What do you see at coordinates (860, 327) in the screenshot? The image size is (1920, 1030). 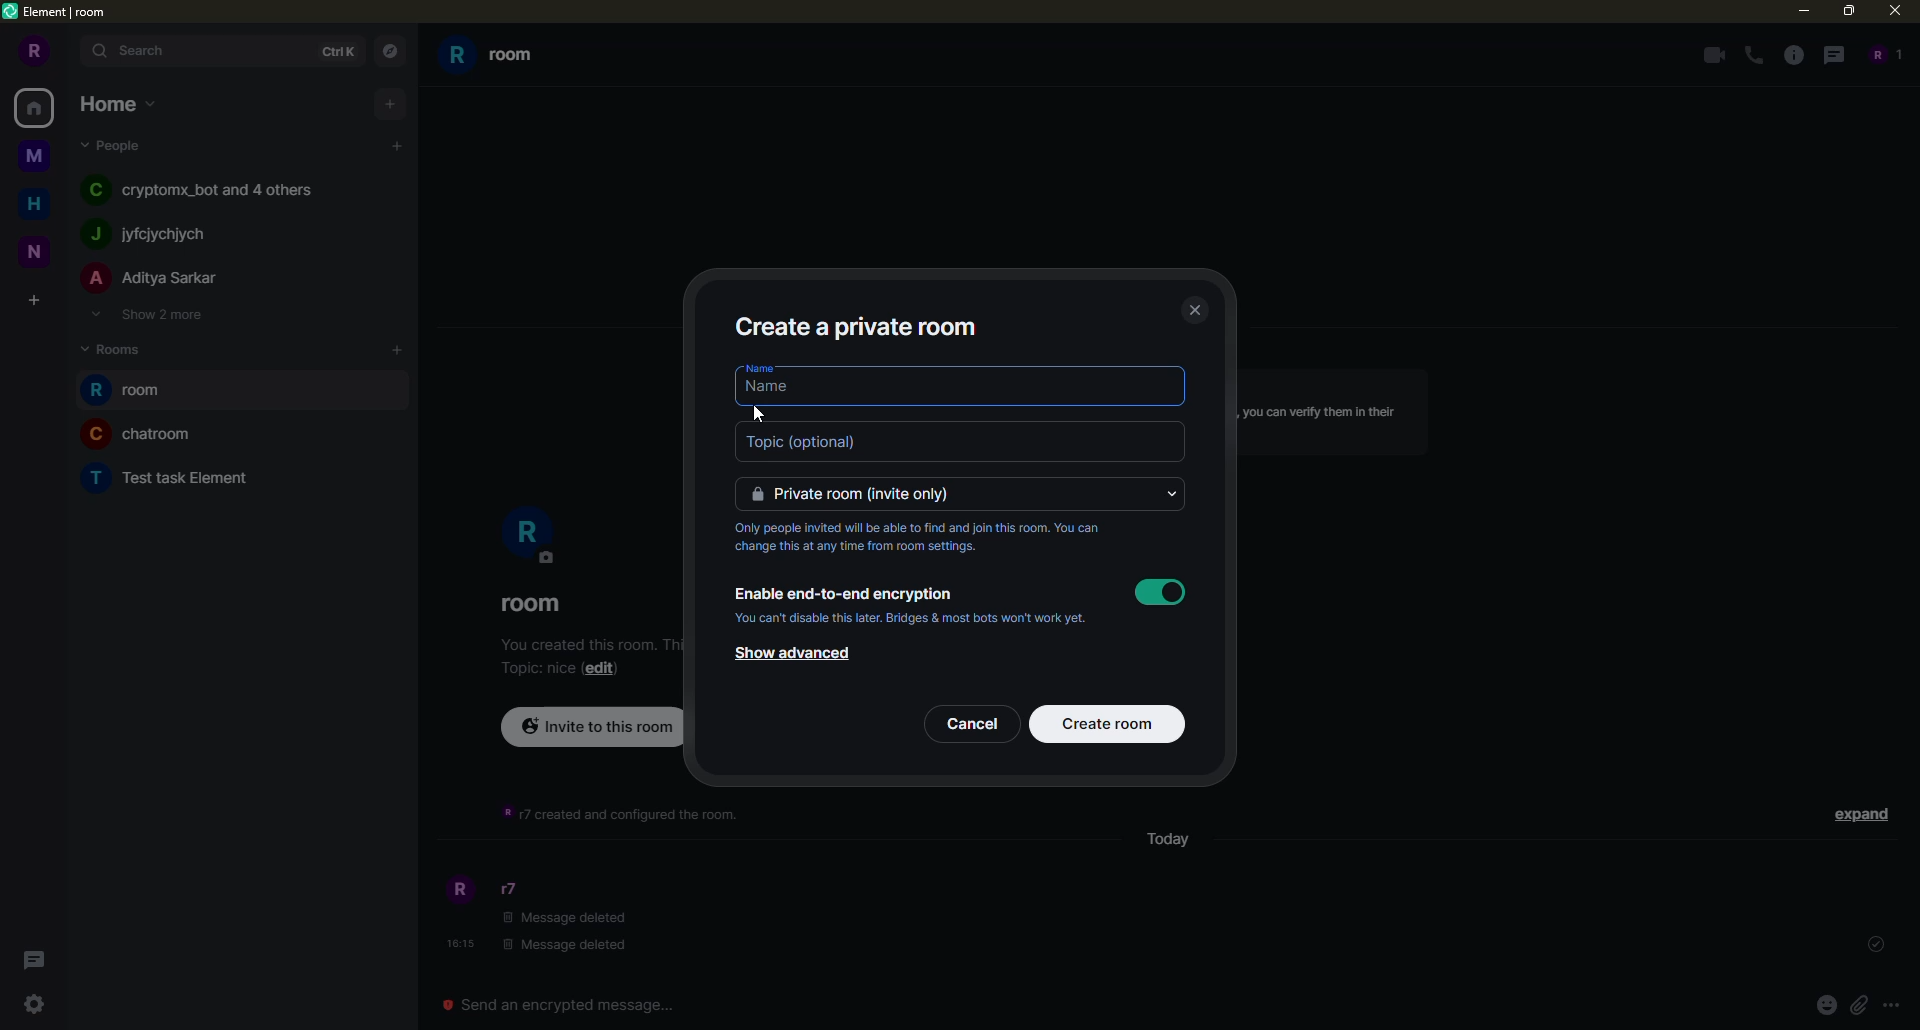 I see `create private room` at bounding box center [860, 327].